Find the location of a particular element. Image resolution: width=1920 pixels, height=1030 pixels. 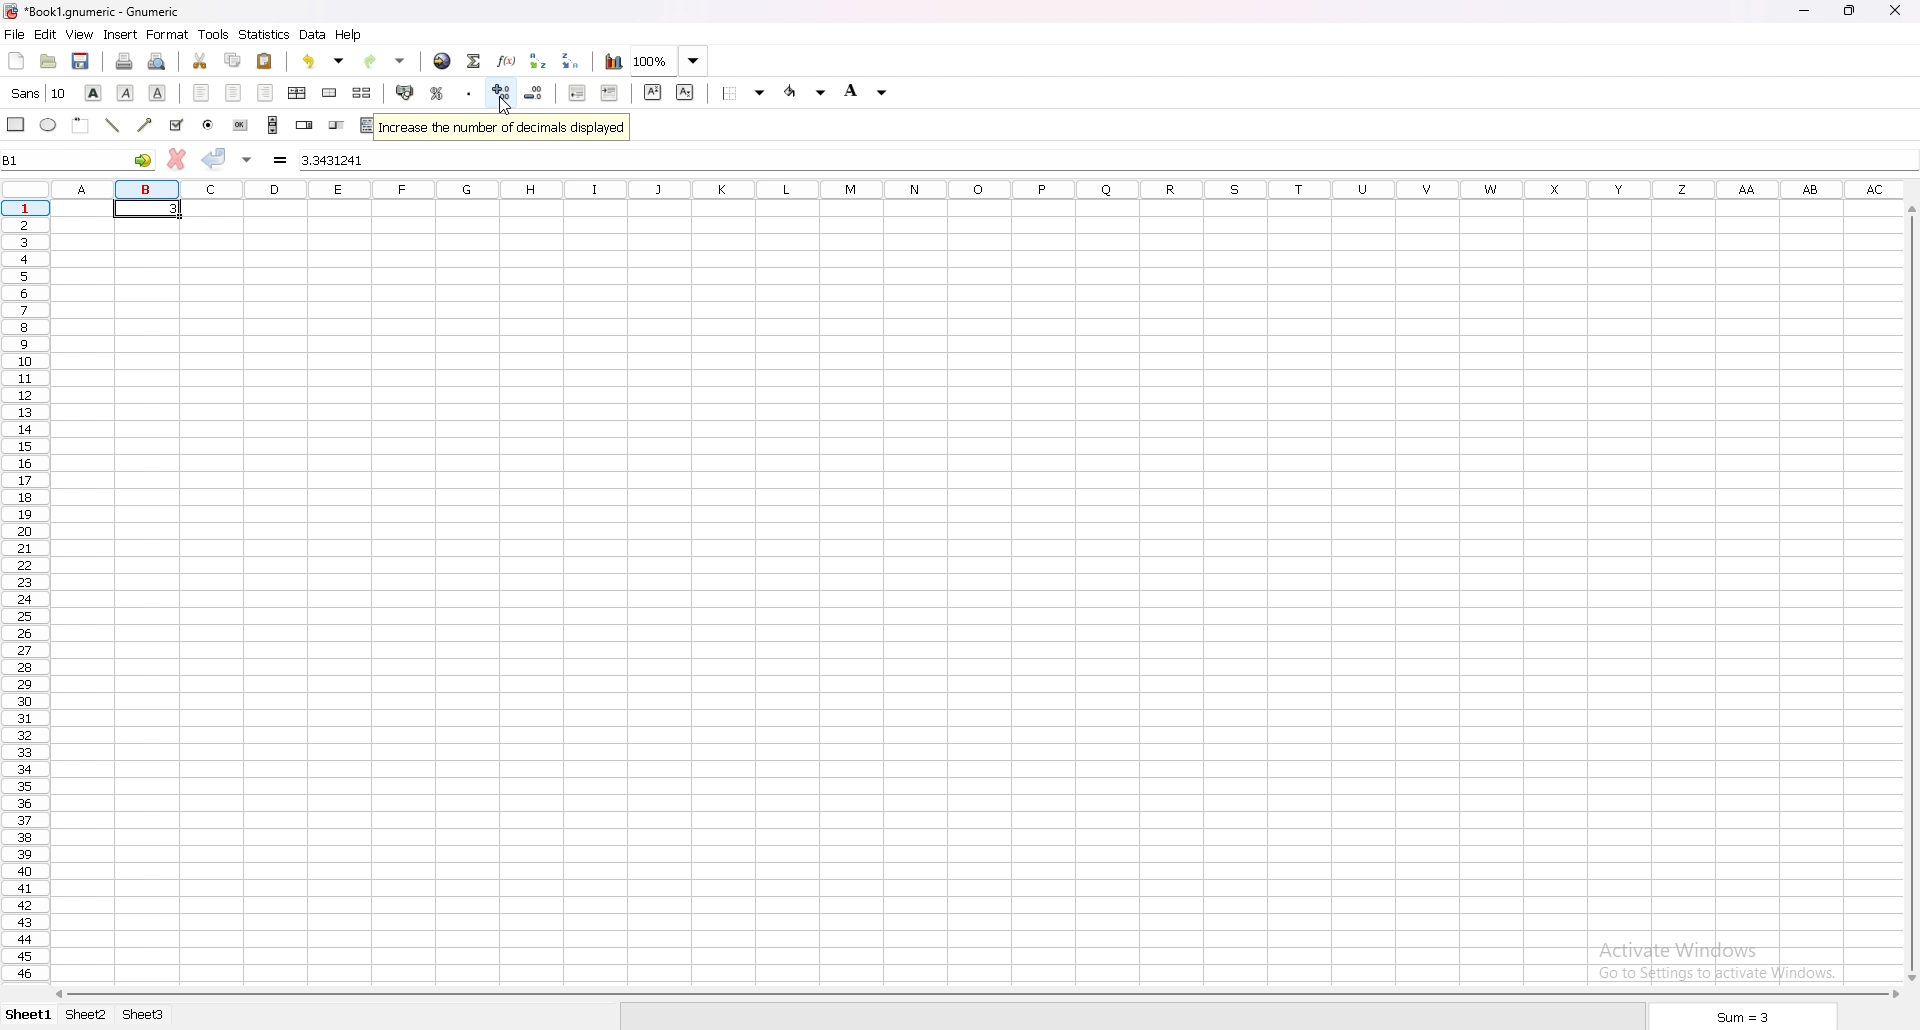

new is located at coordinates (17, 59).